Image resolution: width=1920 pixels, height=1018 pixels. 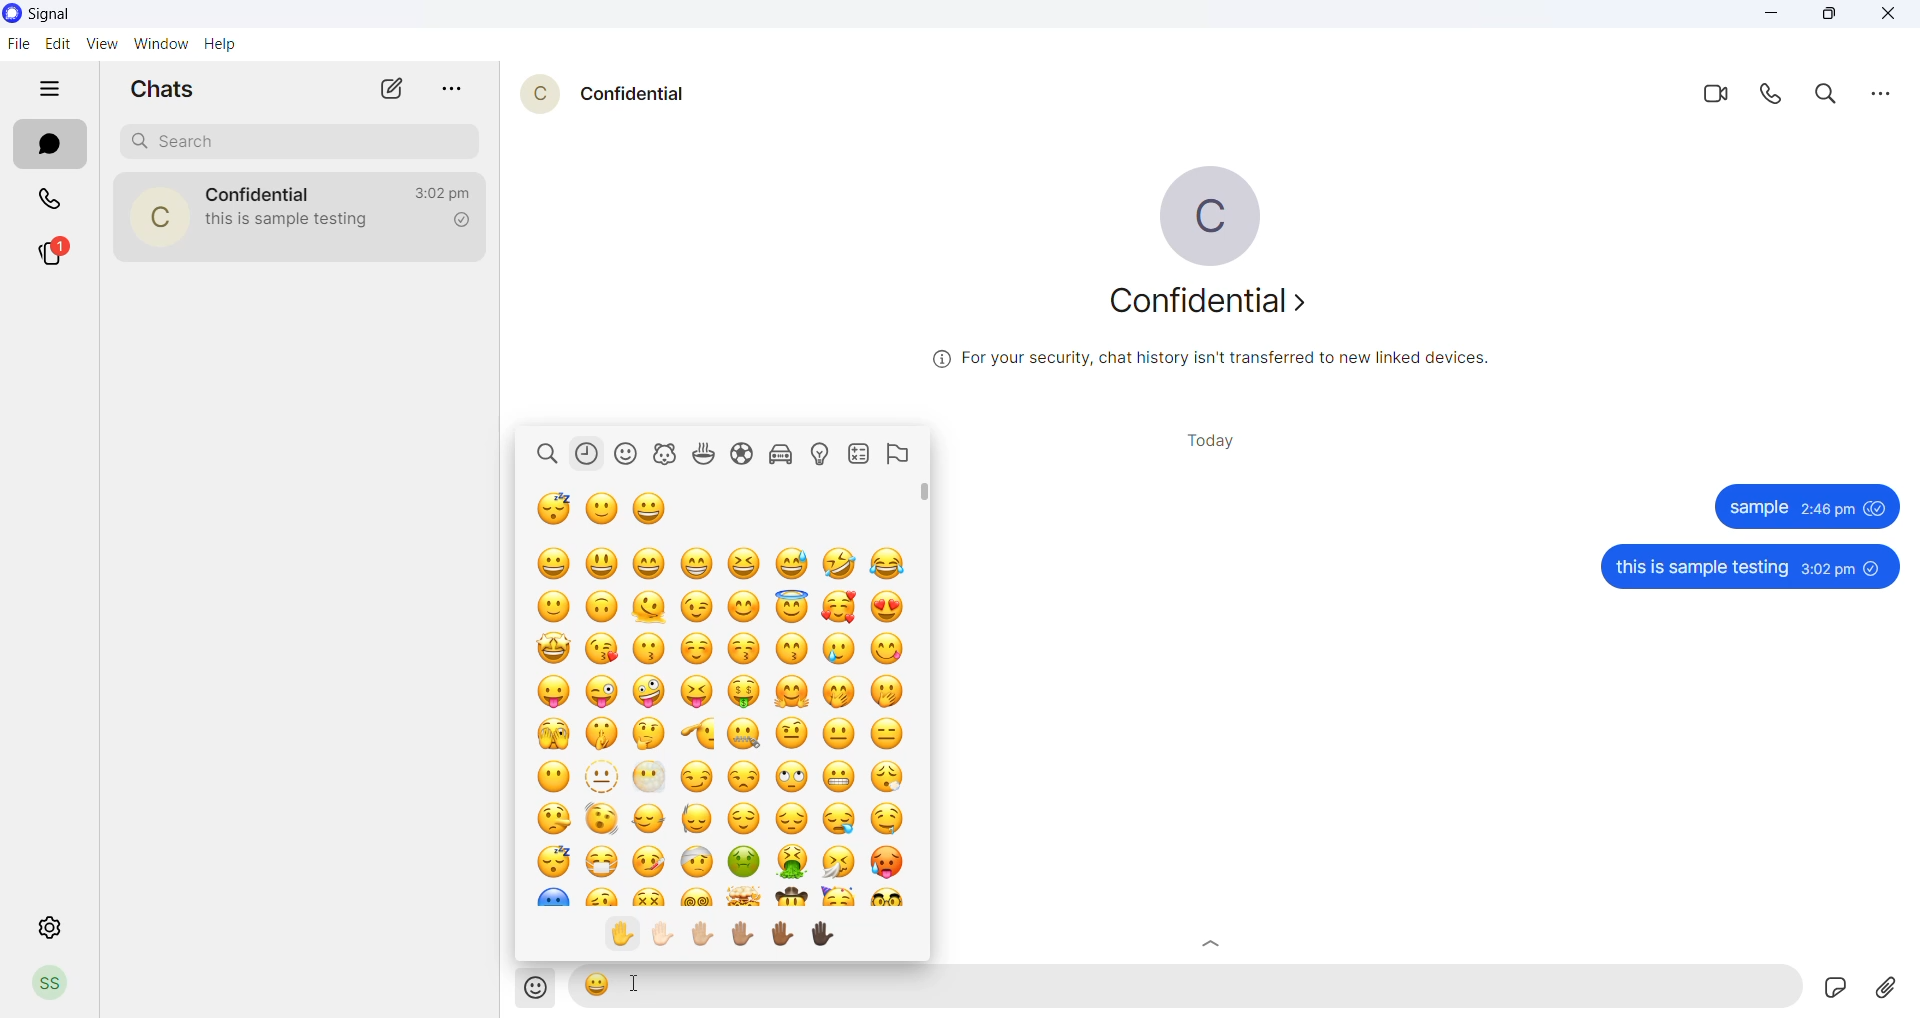 What do you see at coordinates (1209, 360) in the screenshot?
I see `security related text` at bounding box center [1209, 360].